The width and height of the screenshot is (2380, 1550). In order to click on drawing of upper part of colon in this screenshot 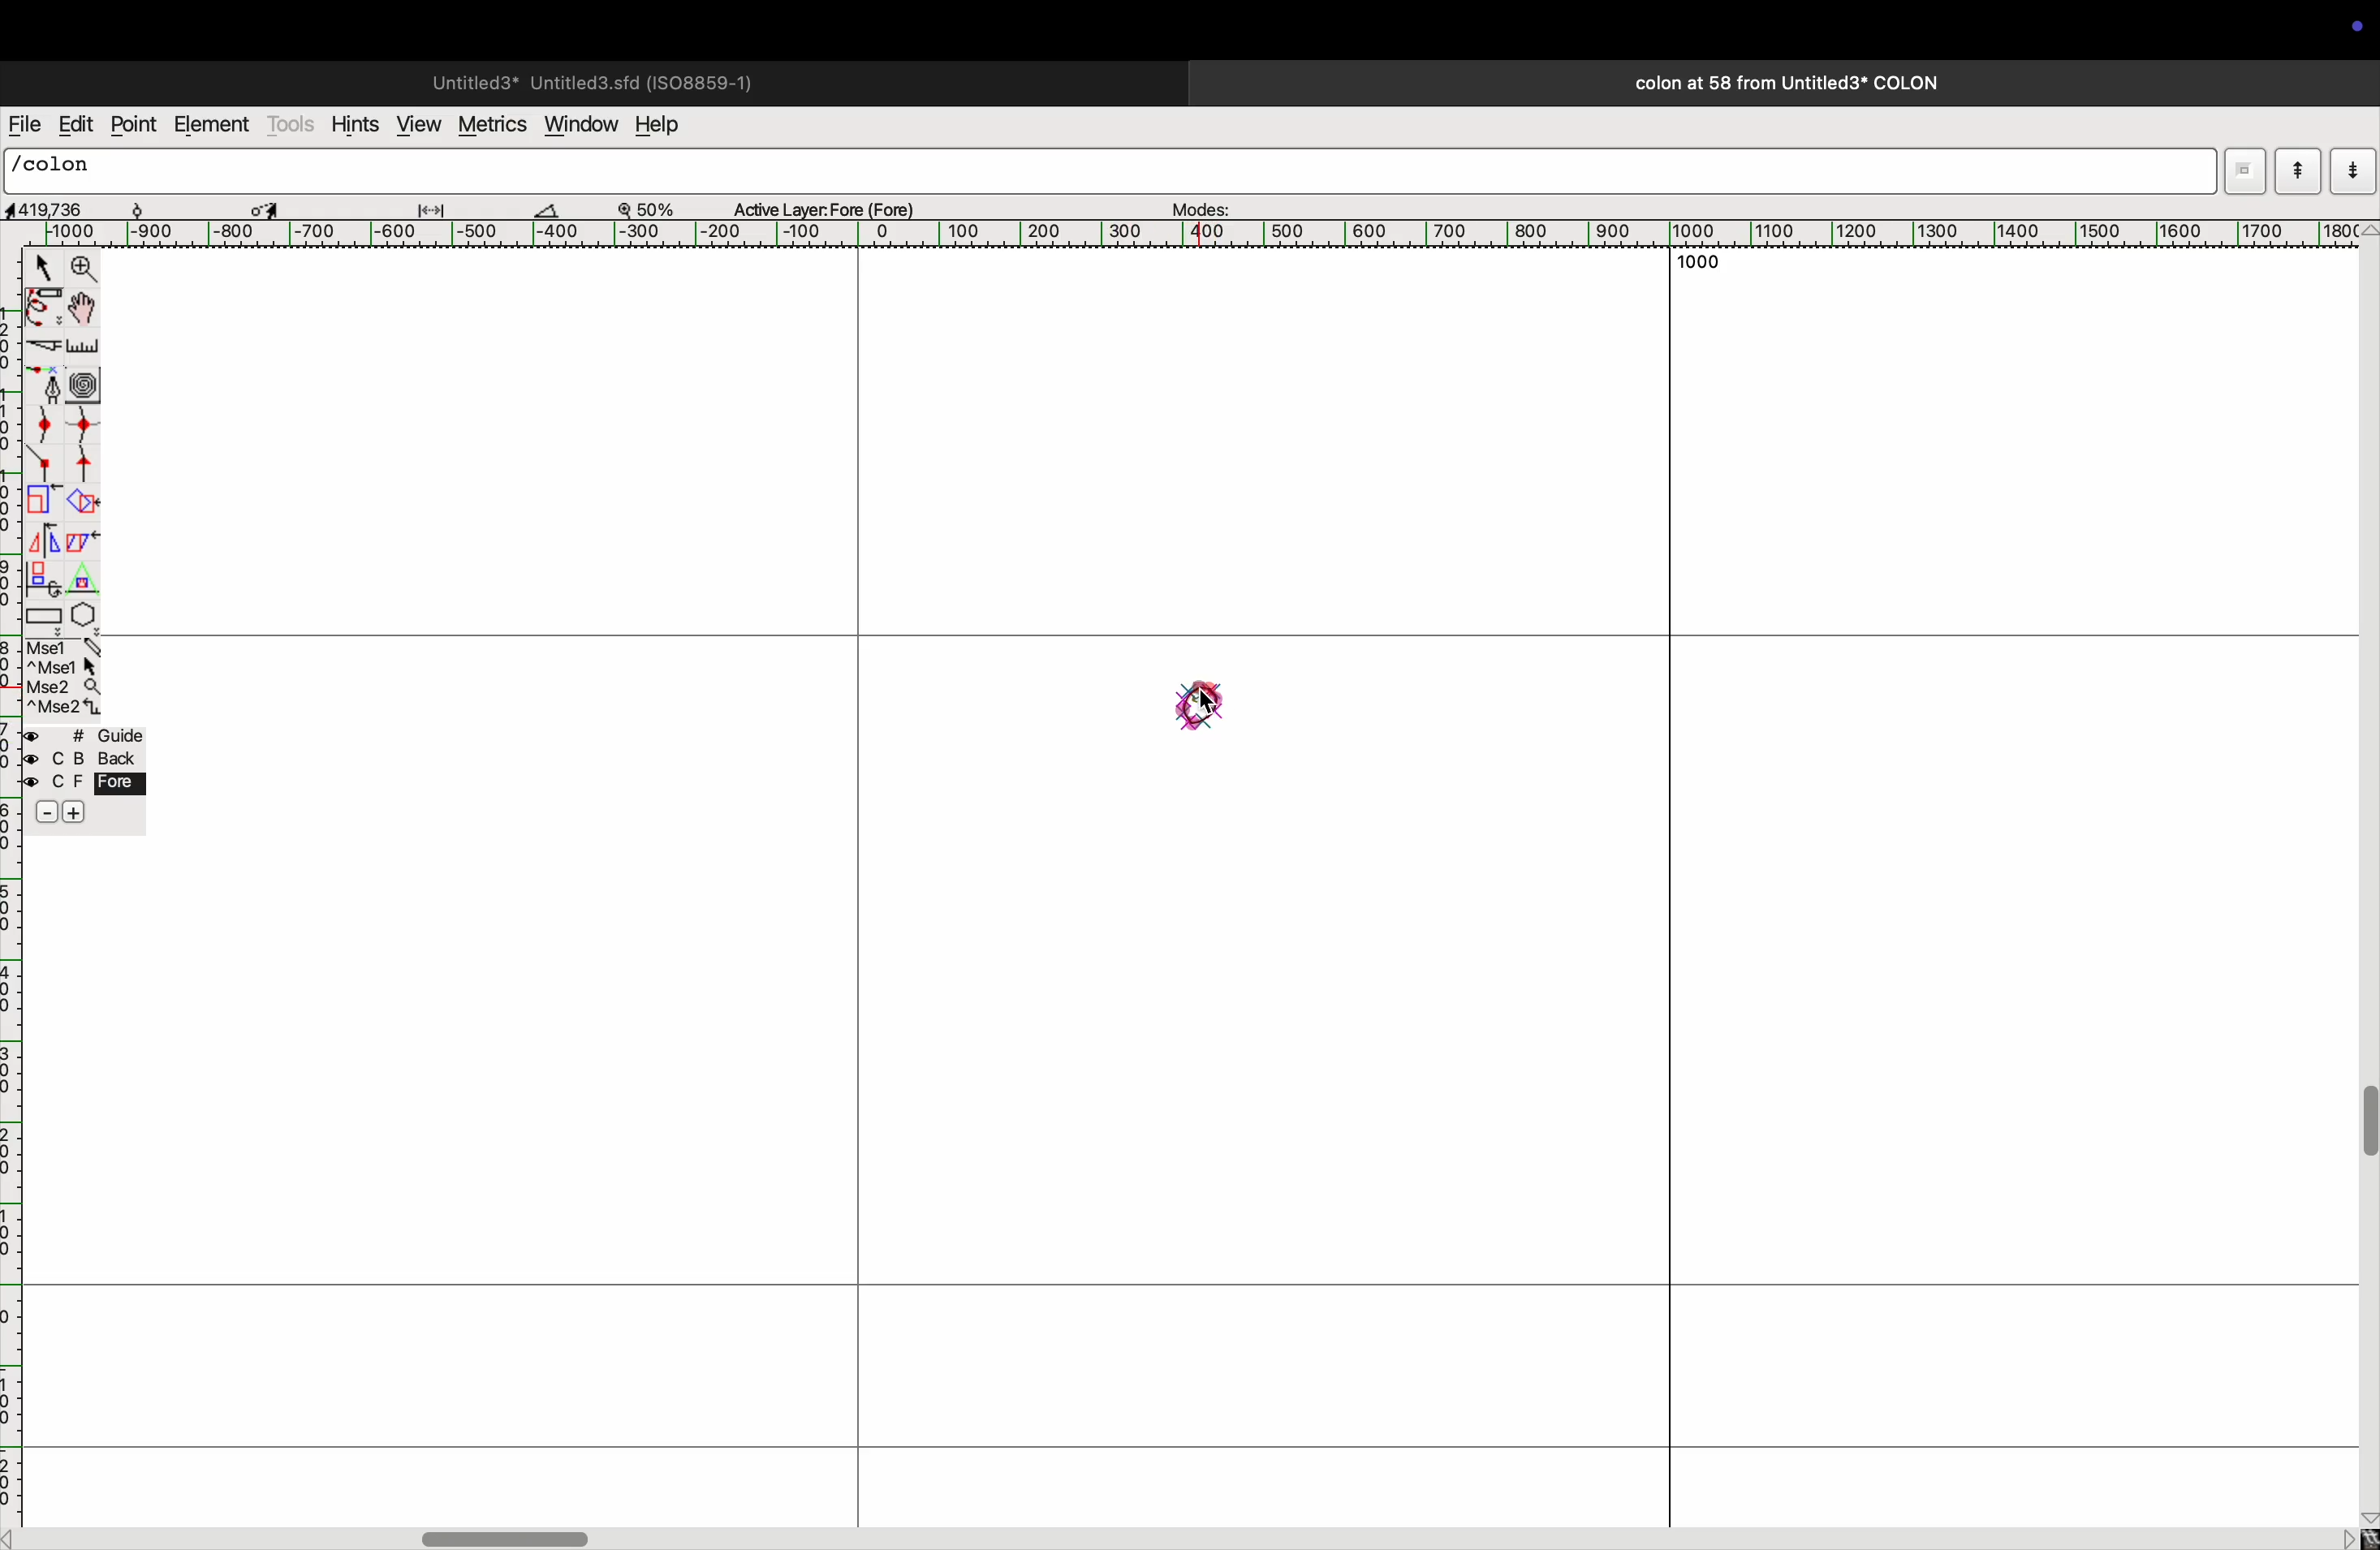, I will do `click(1211, 695)`.